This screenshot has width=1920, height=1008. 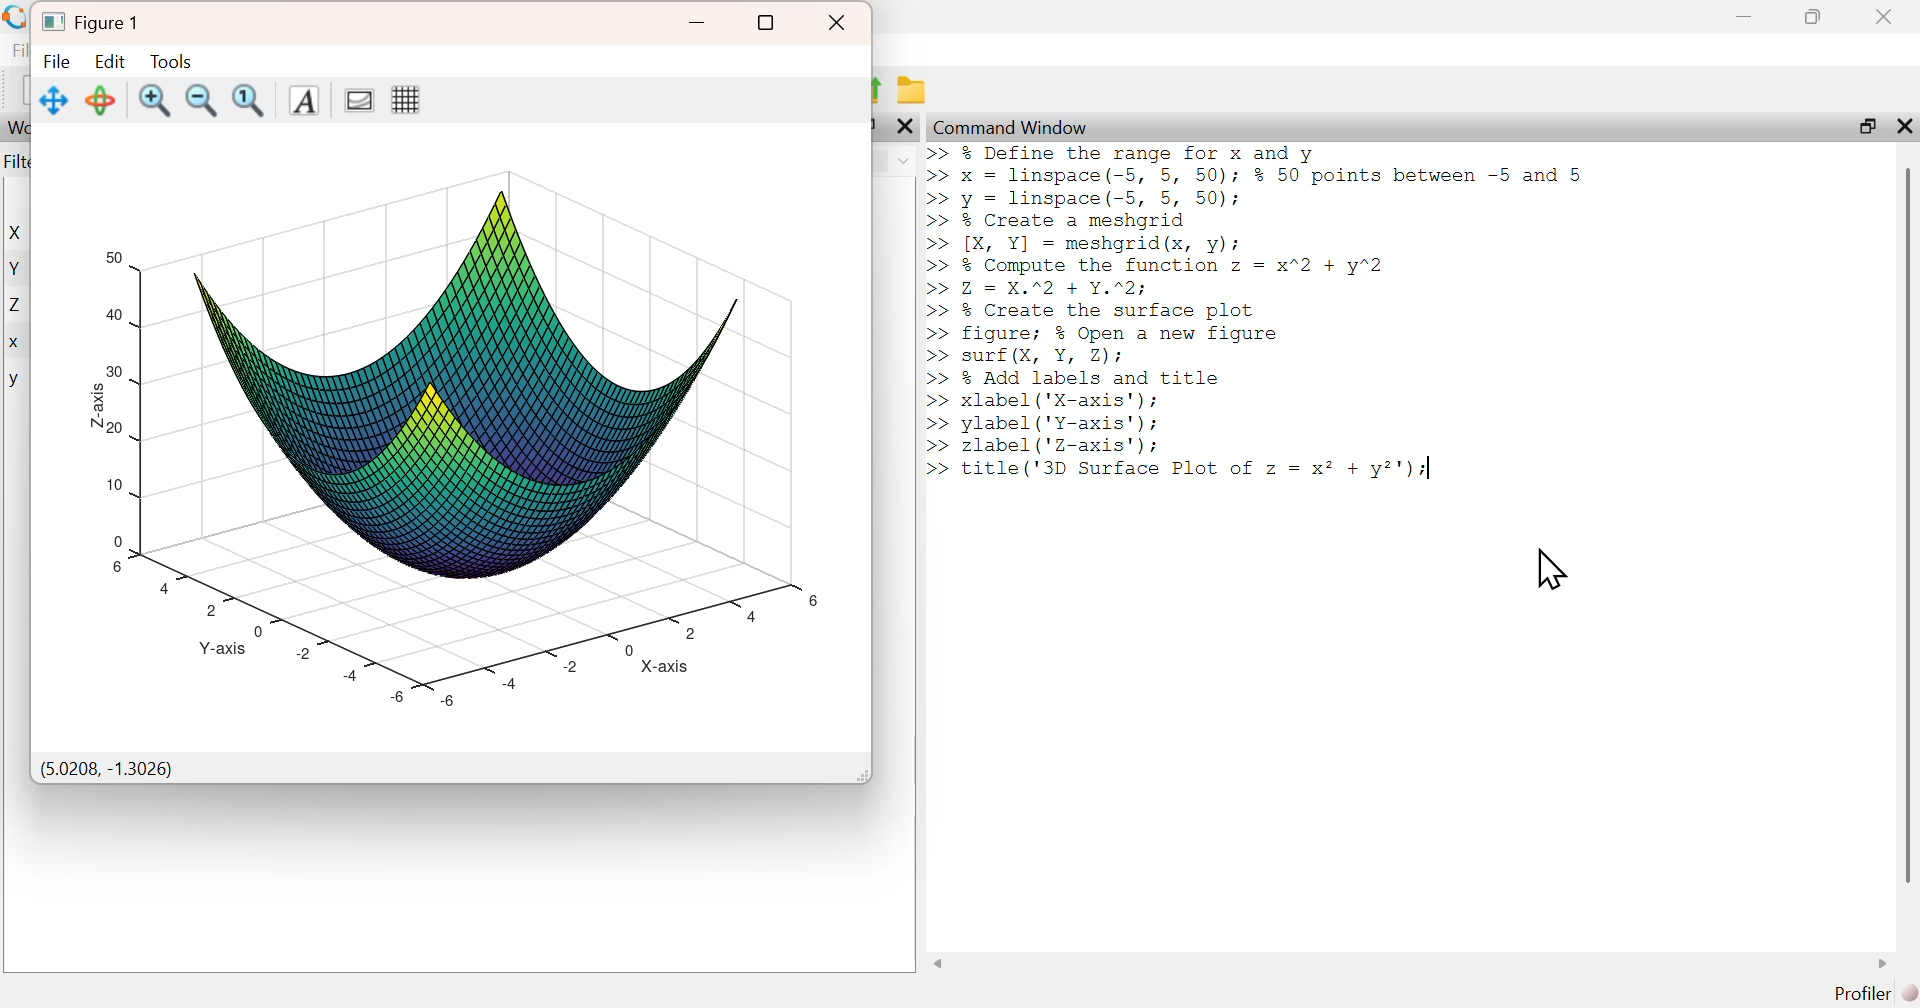 I want to click on X, so click(x=19, y=233).